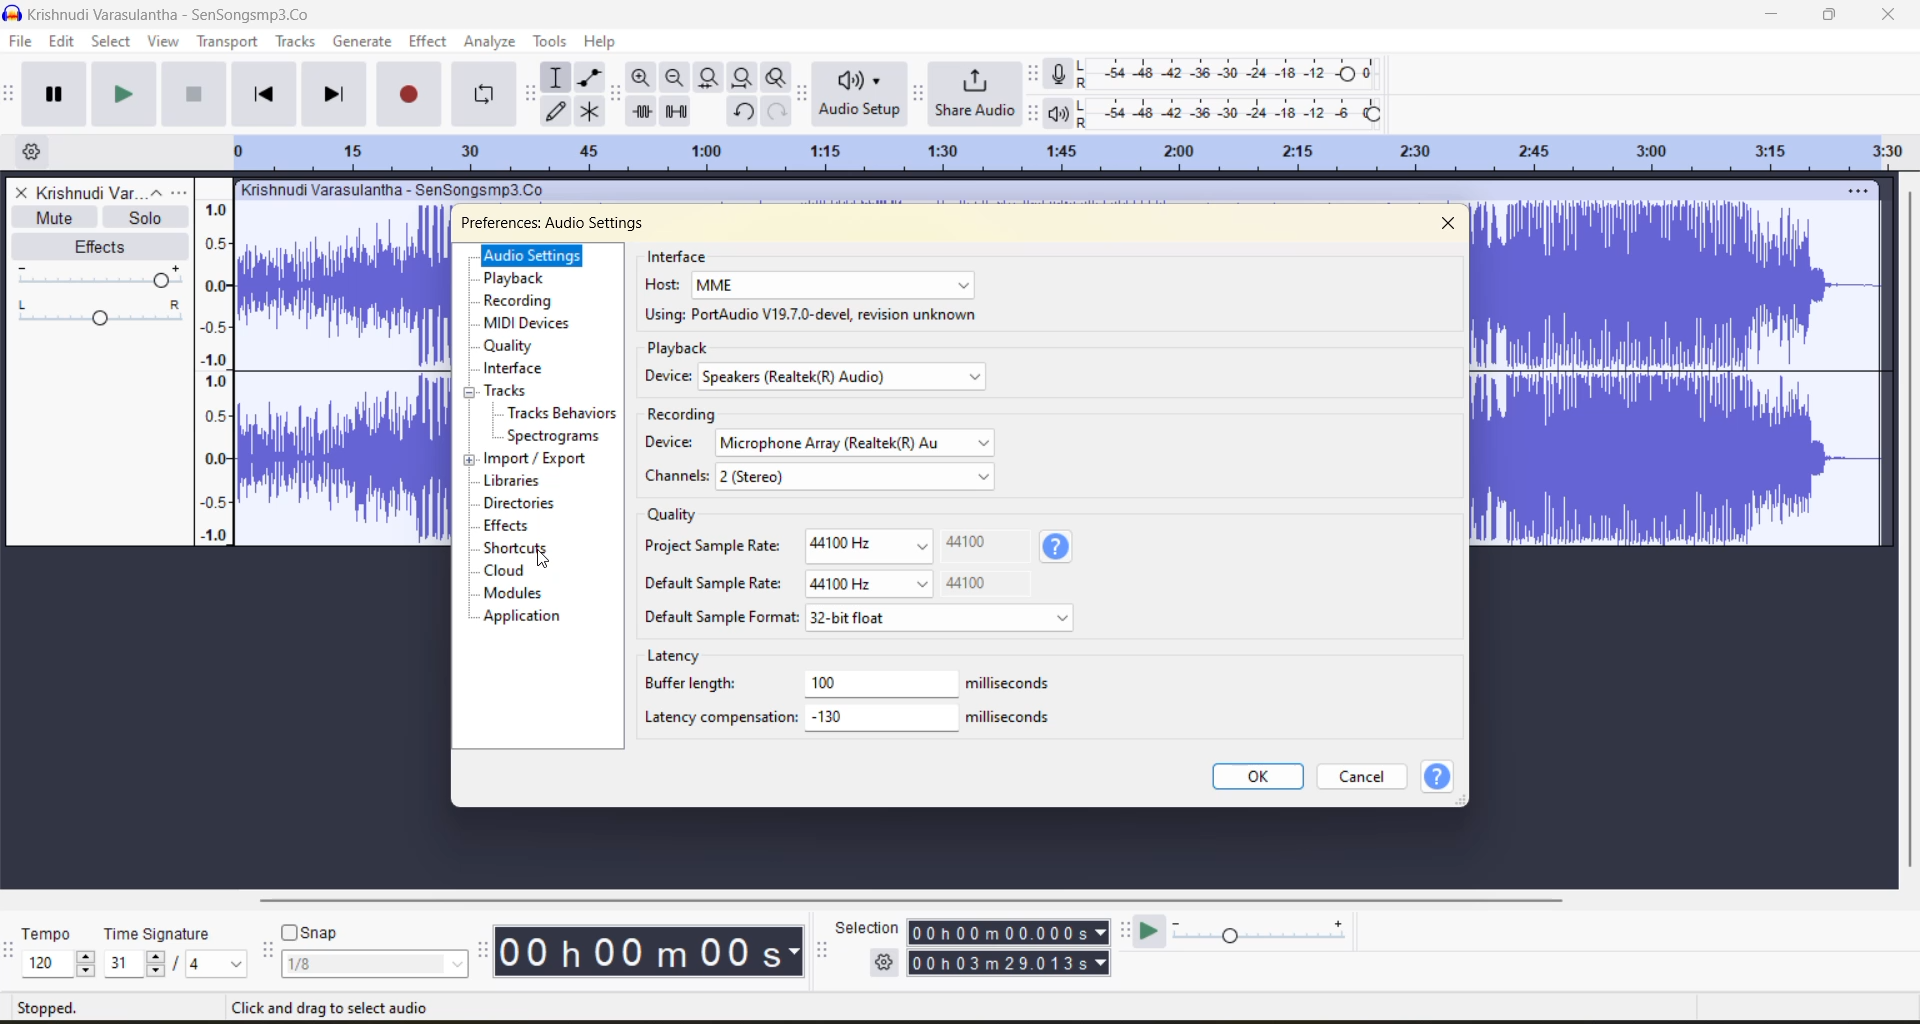 The width and height of the screenshot is (1920, 1024). I want to click on Pan guide, so click(164, 306).